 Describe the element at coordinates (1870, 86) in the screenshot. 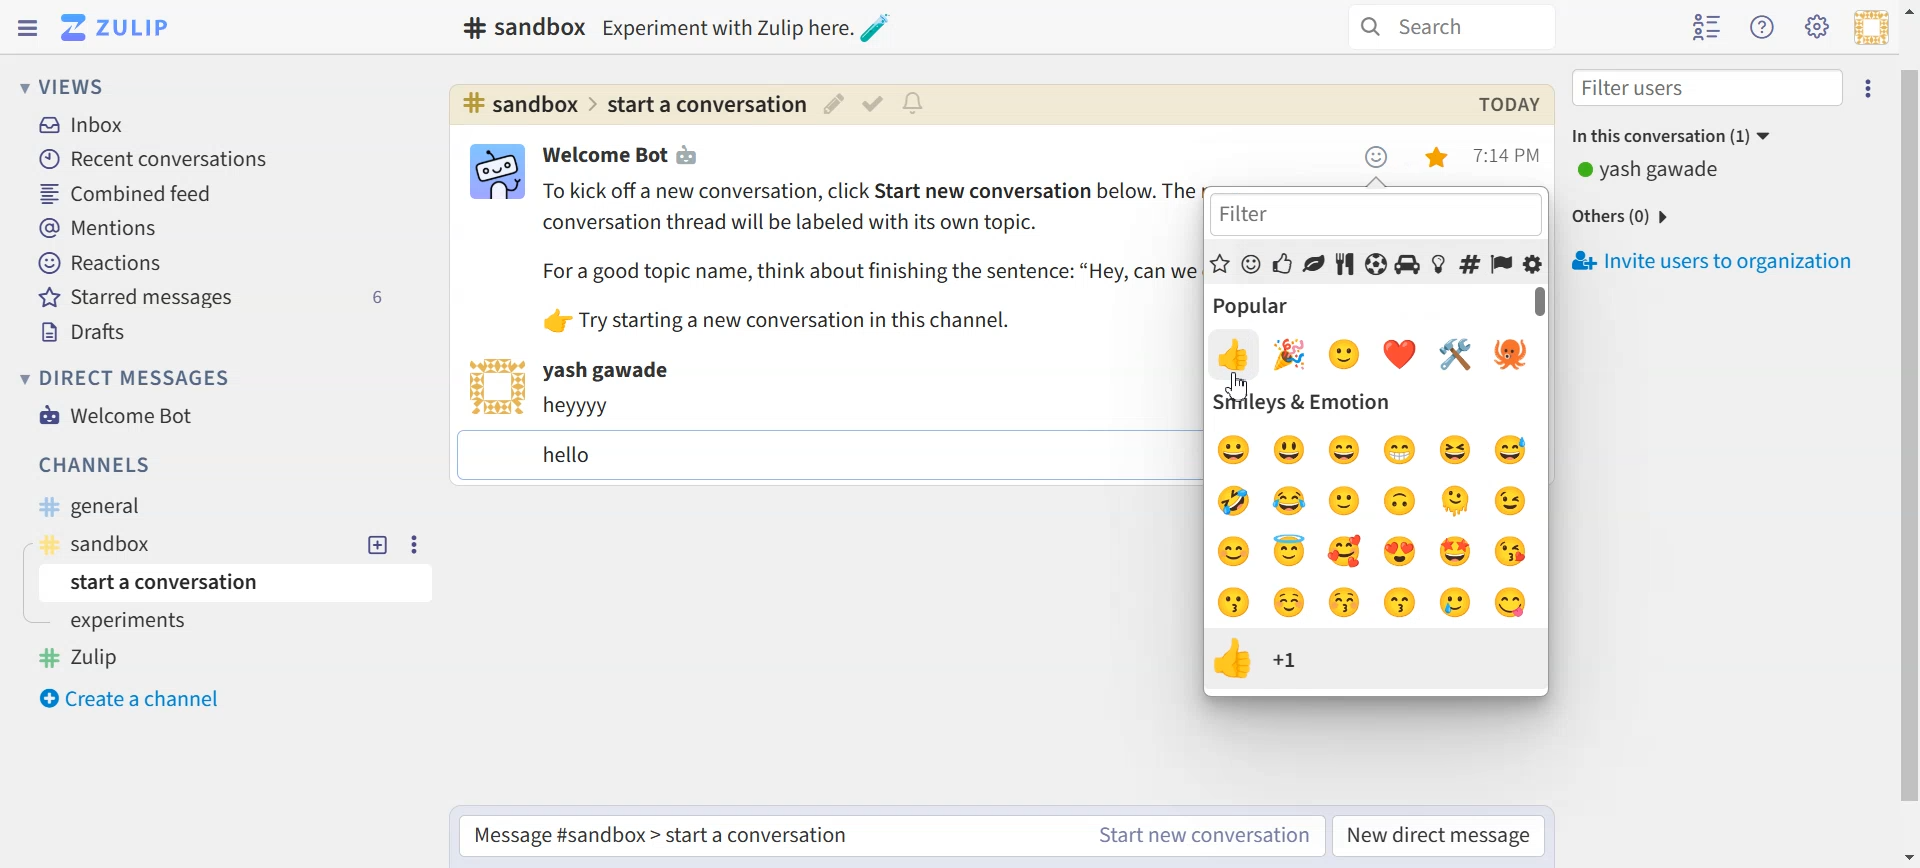

I see `Settings` at that location.